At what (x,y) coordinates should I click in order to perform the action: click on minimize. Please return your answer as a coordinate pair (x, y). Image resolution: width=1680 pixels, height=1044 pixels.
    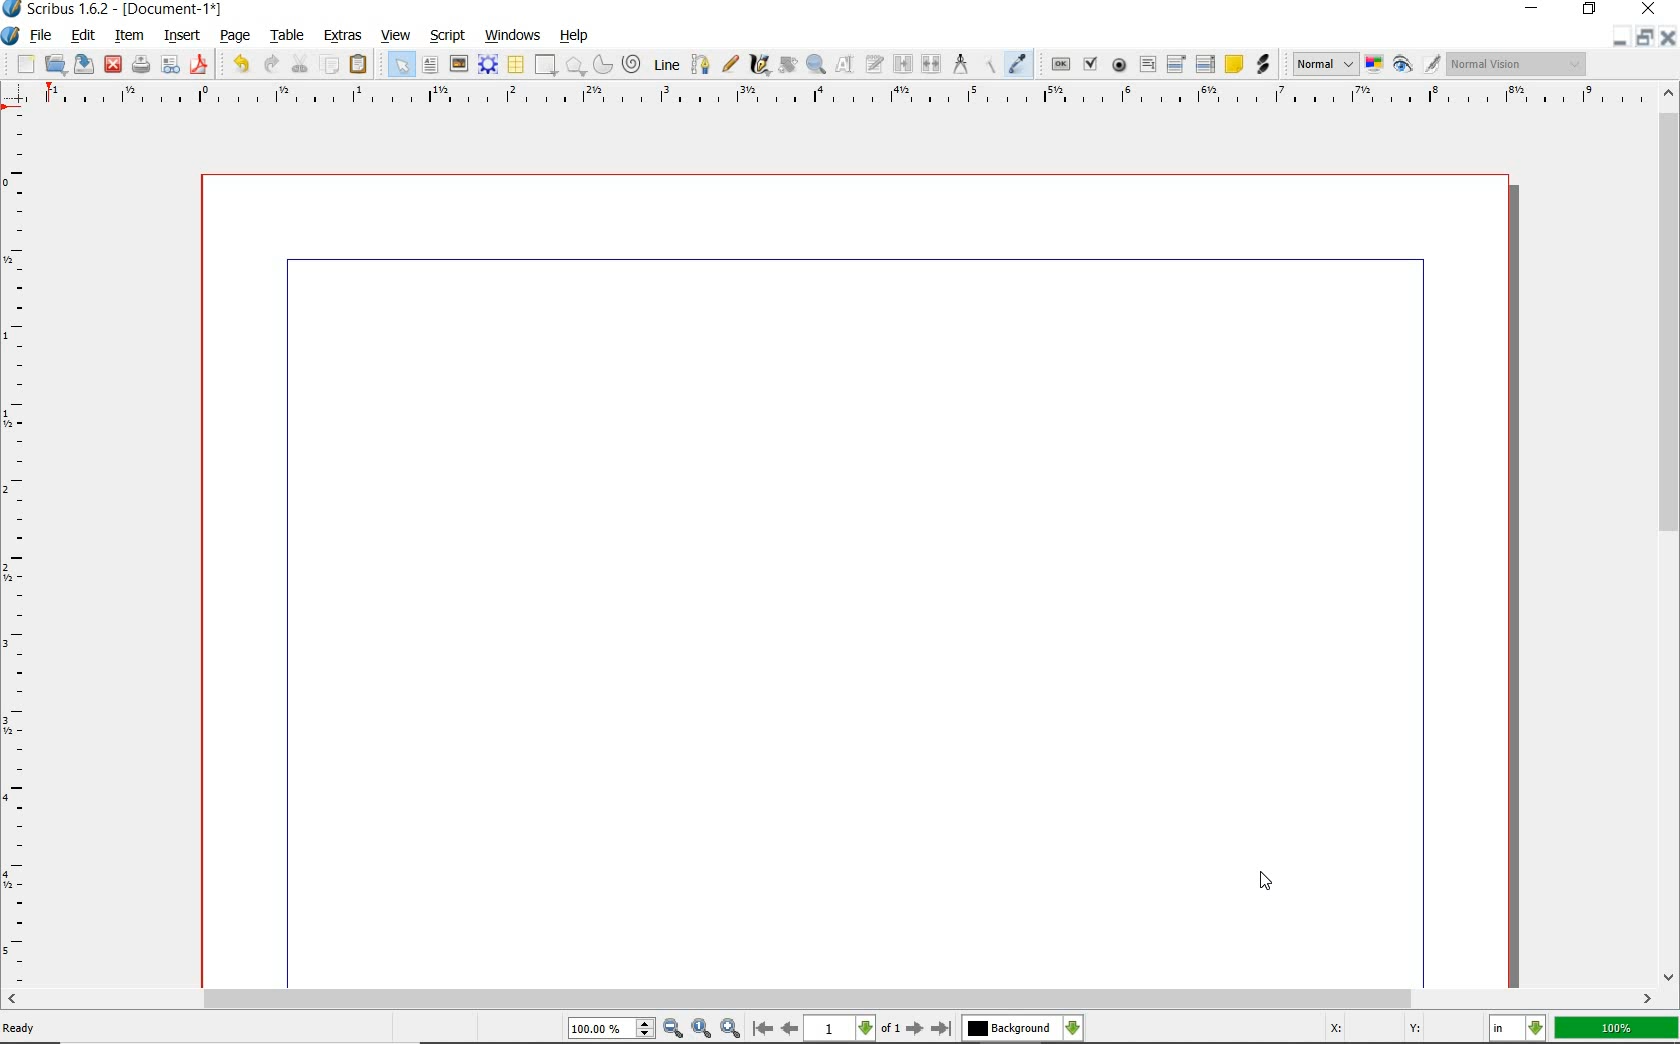
    Looking at the image, I should click on (1646, 37).